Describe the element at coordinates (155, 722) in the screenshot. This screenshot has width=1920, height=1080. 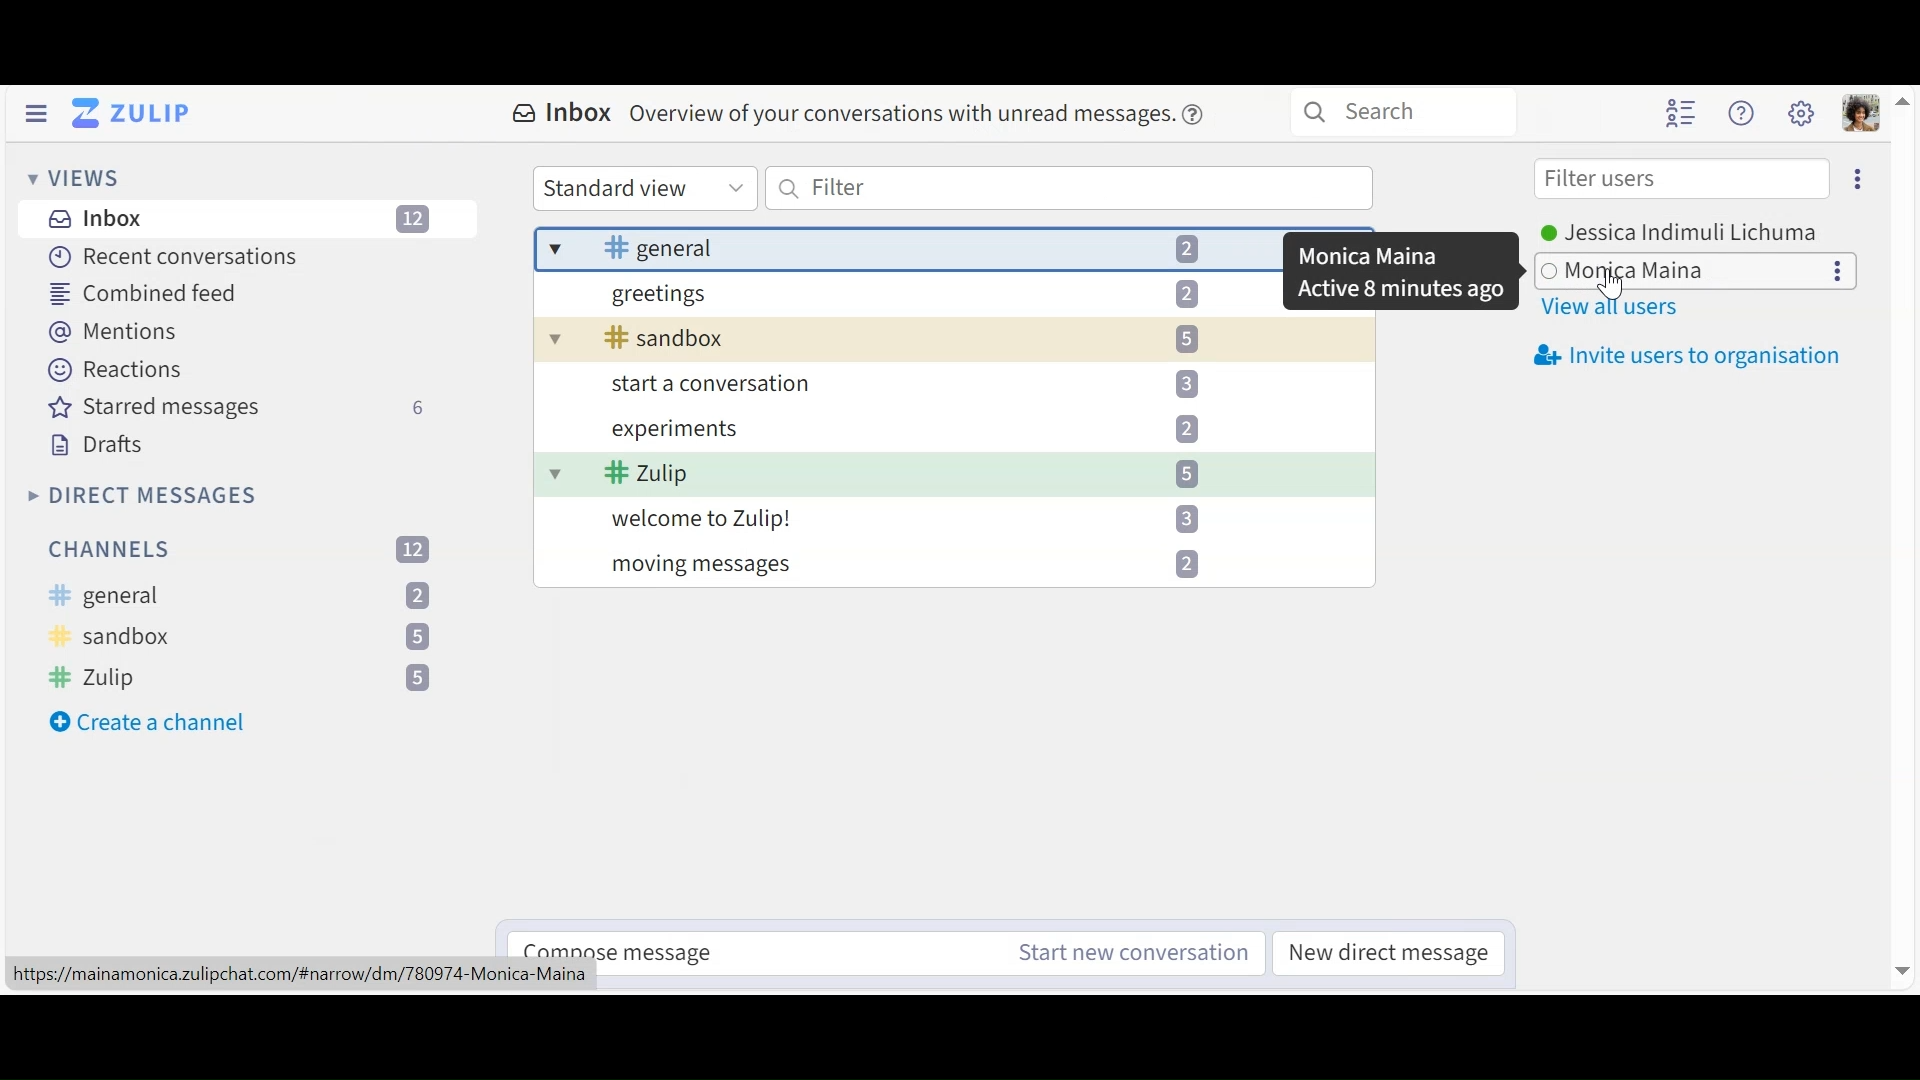
I see `Create a channel` at that location.